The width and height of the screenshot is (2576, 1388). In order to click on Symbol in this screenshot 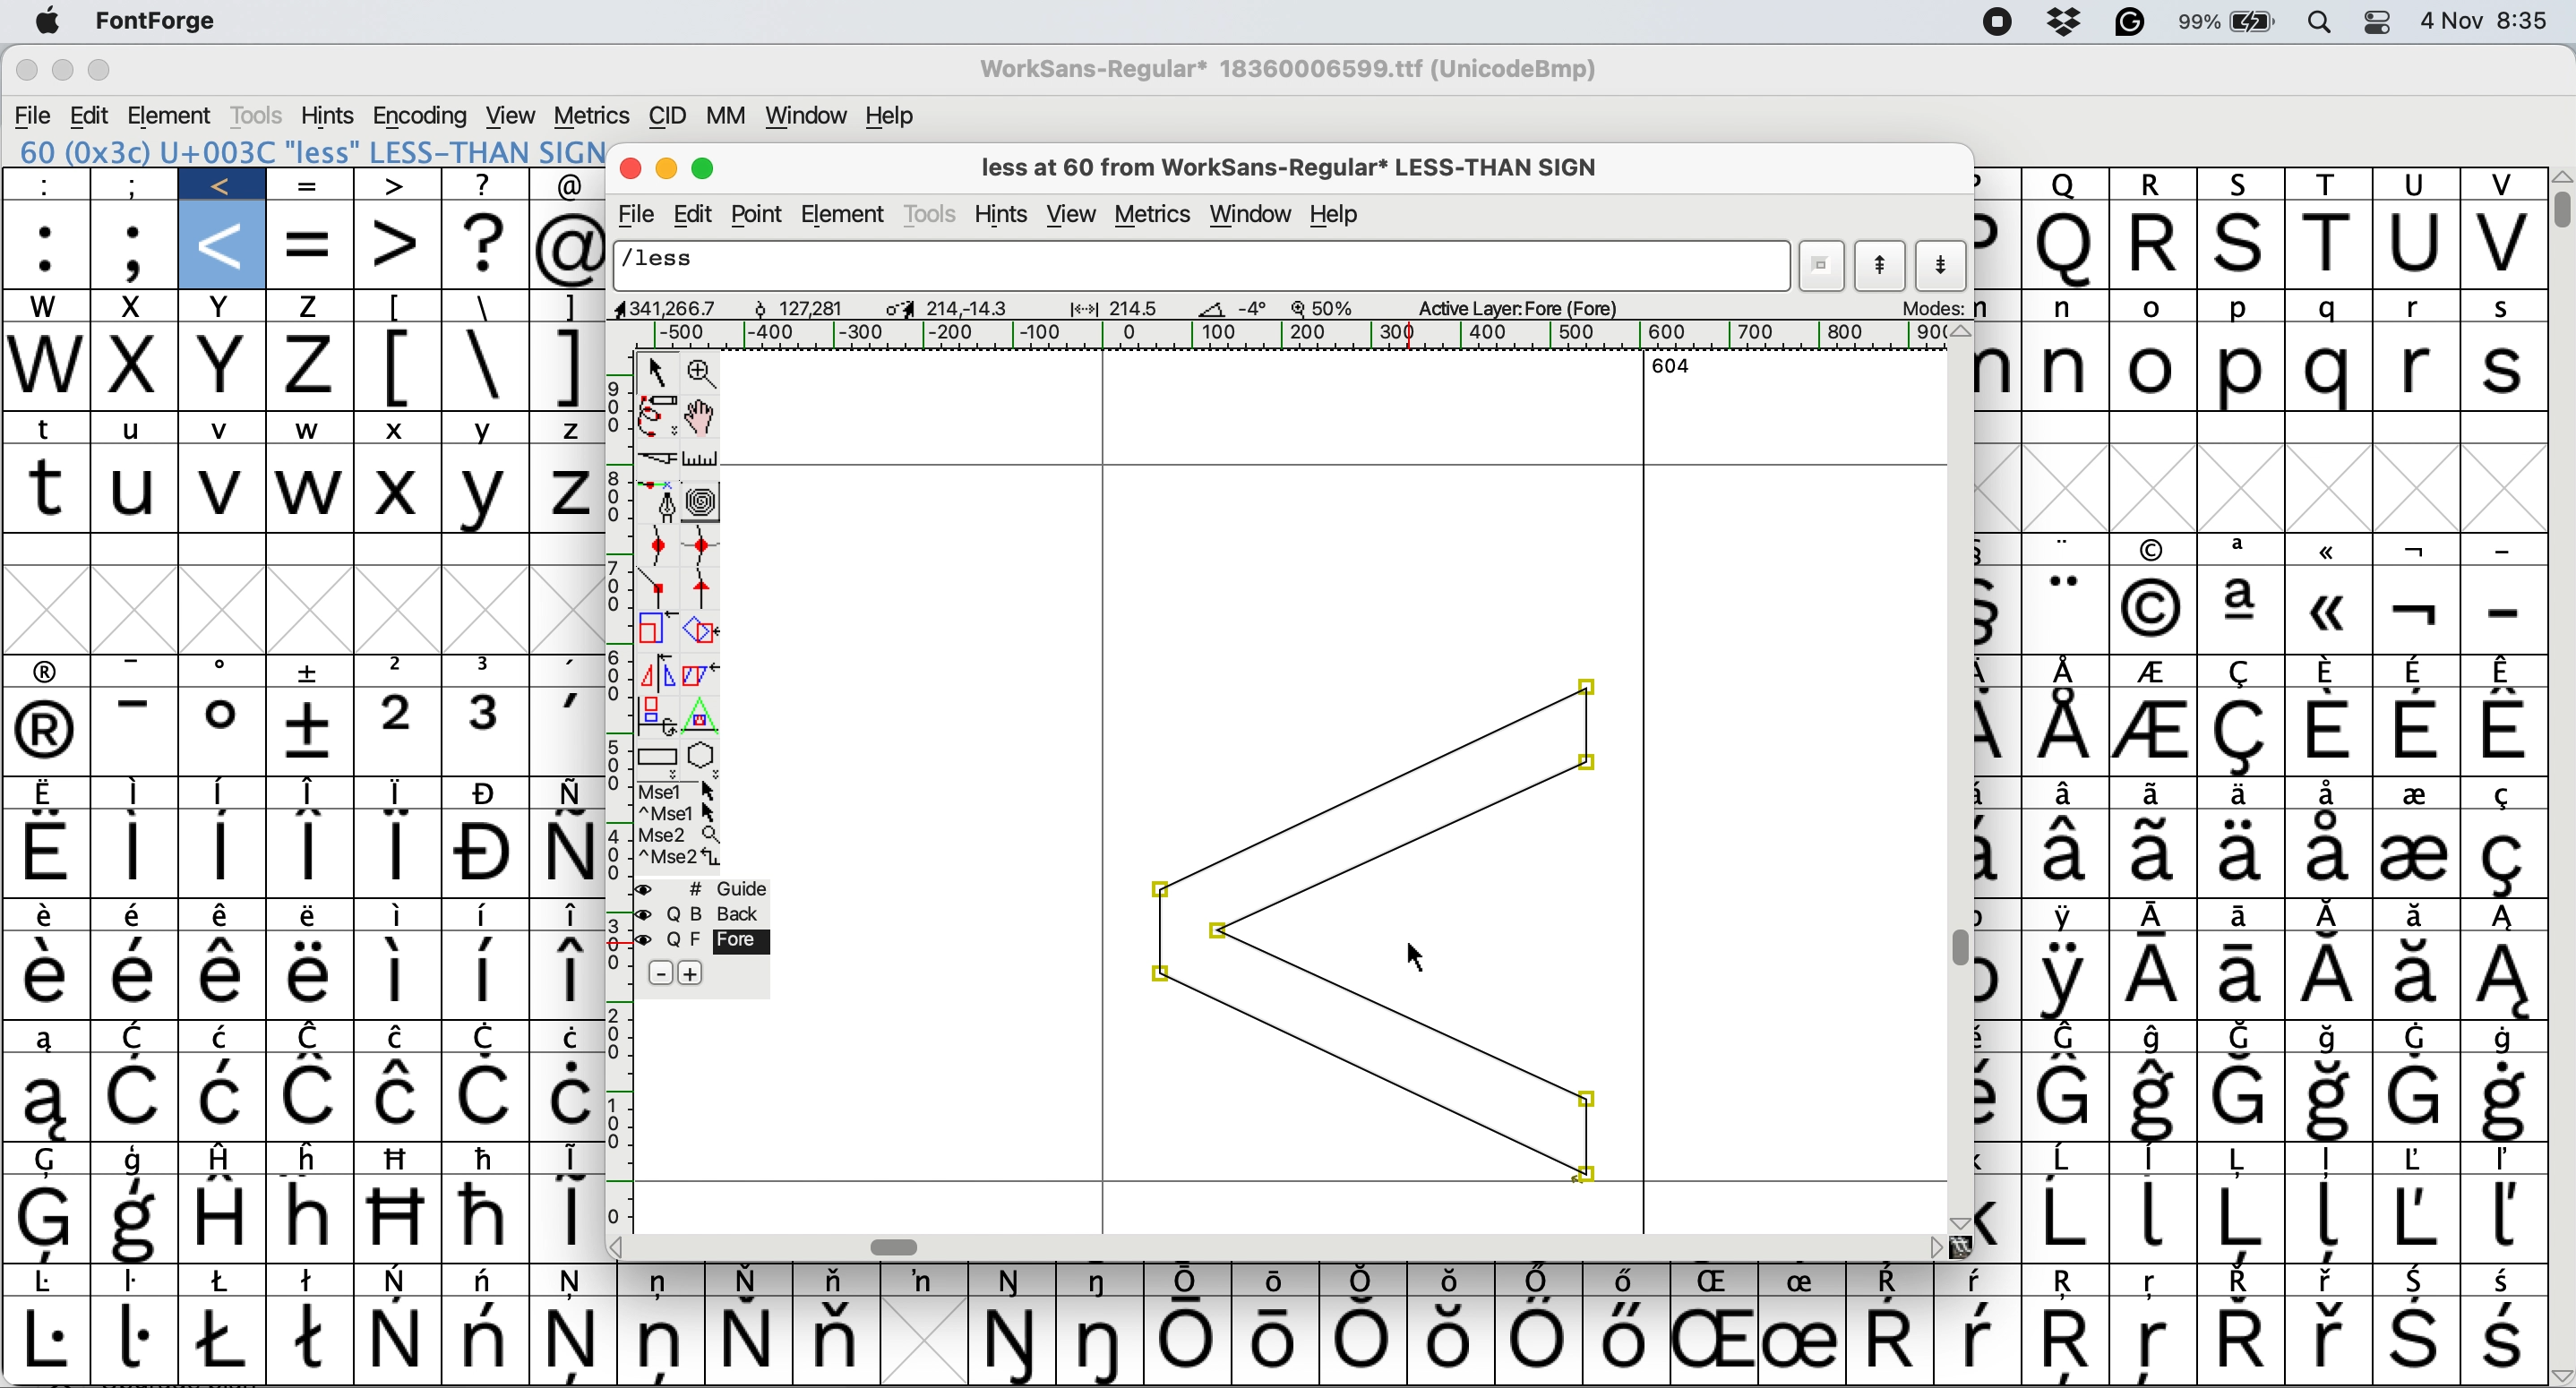, I will do `click(2242, 611)`.